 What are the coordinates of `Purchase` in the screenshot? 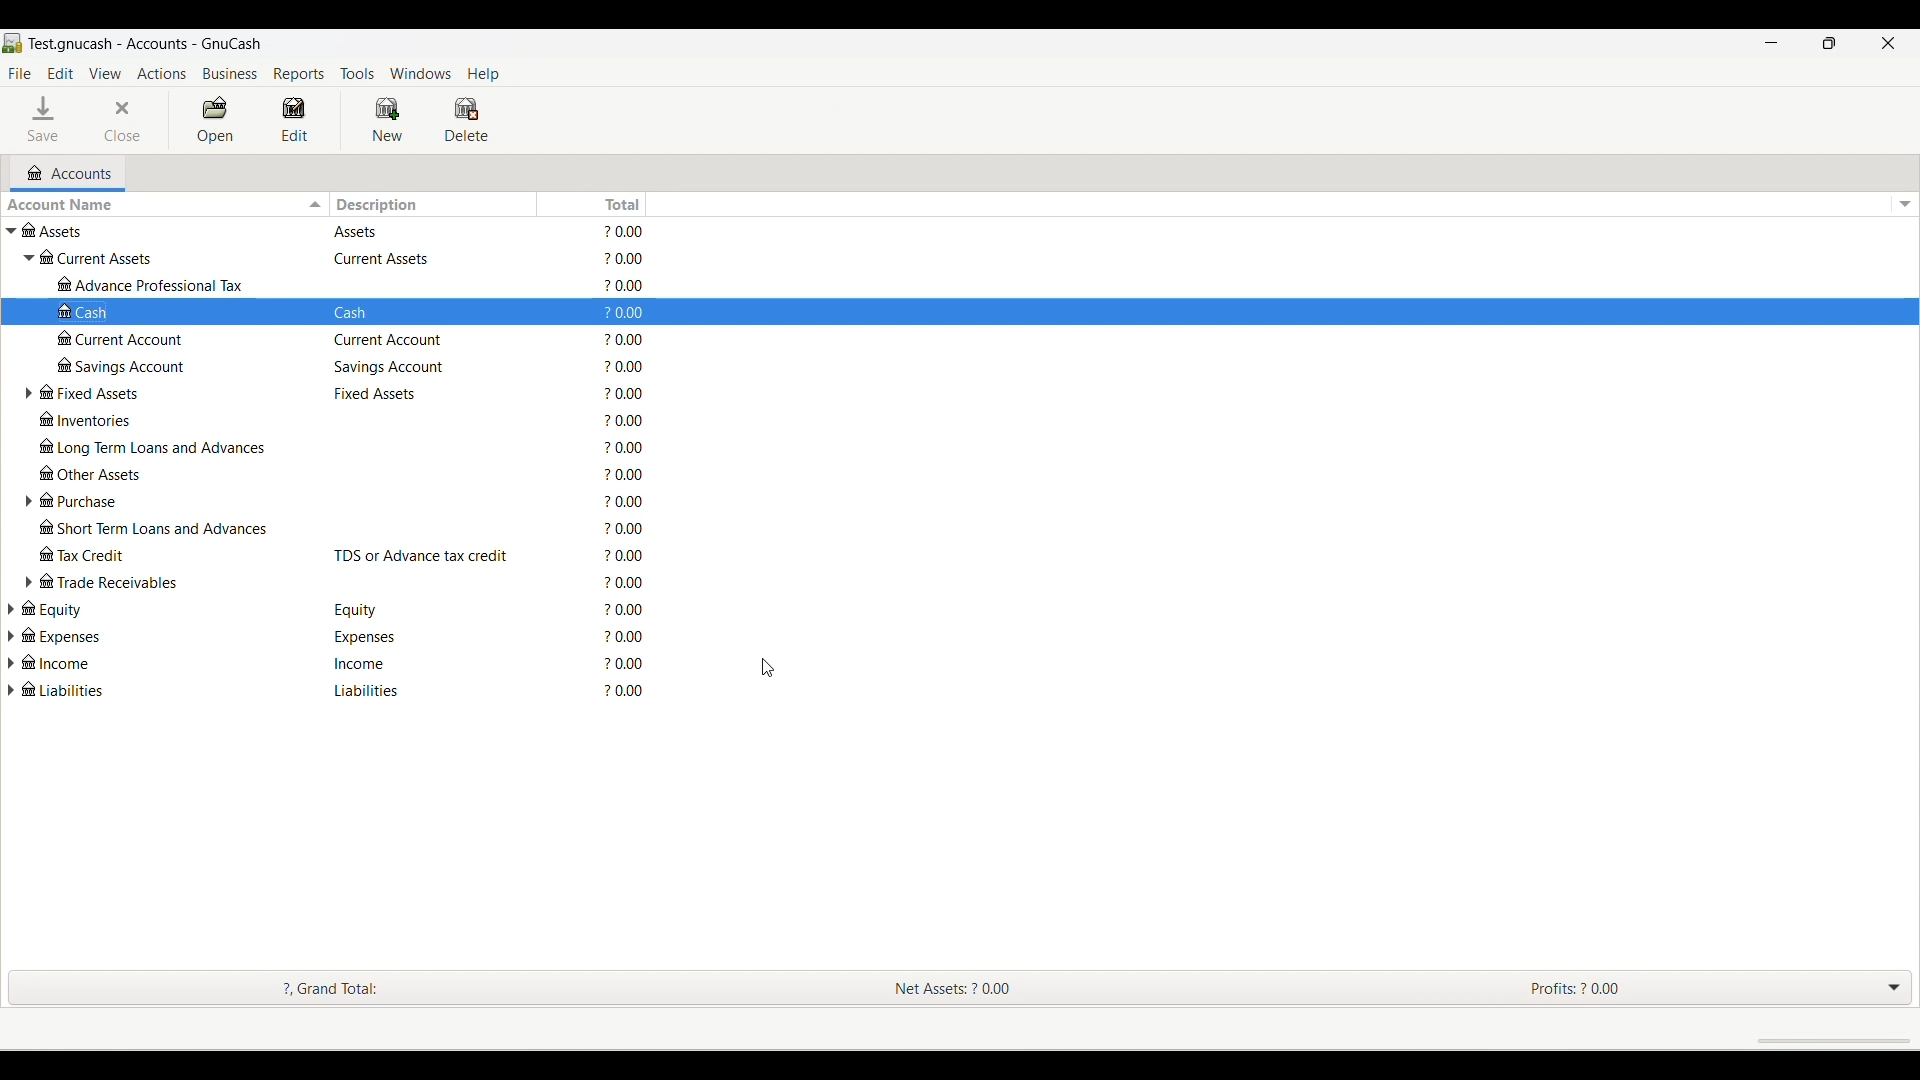 It's located at (170, 500).